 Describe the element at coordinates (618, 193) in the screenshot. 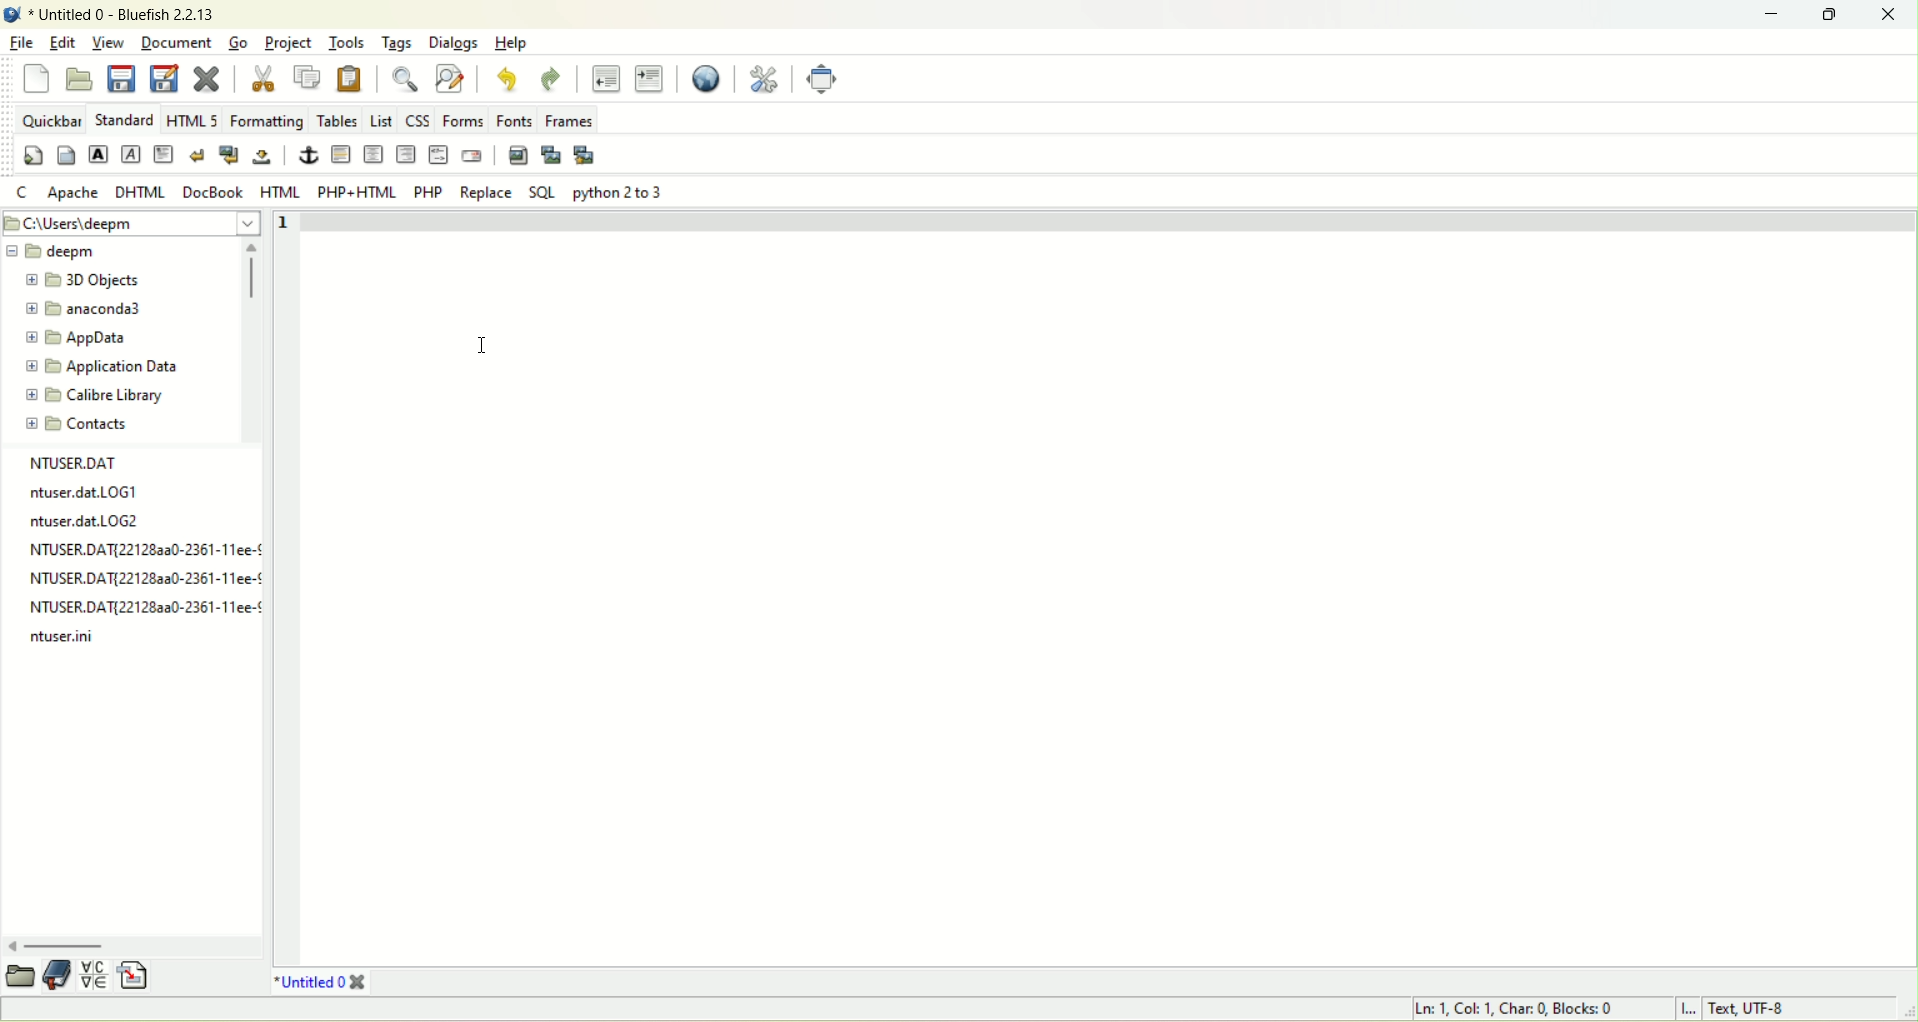

I see `python 2 to 3` at that location.